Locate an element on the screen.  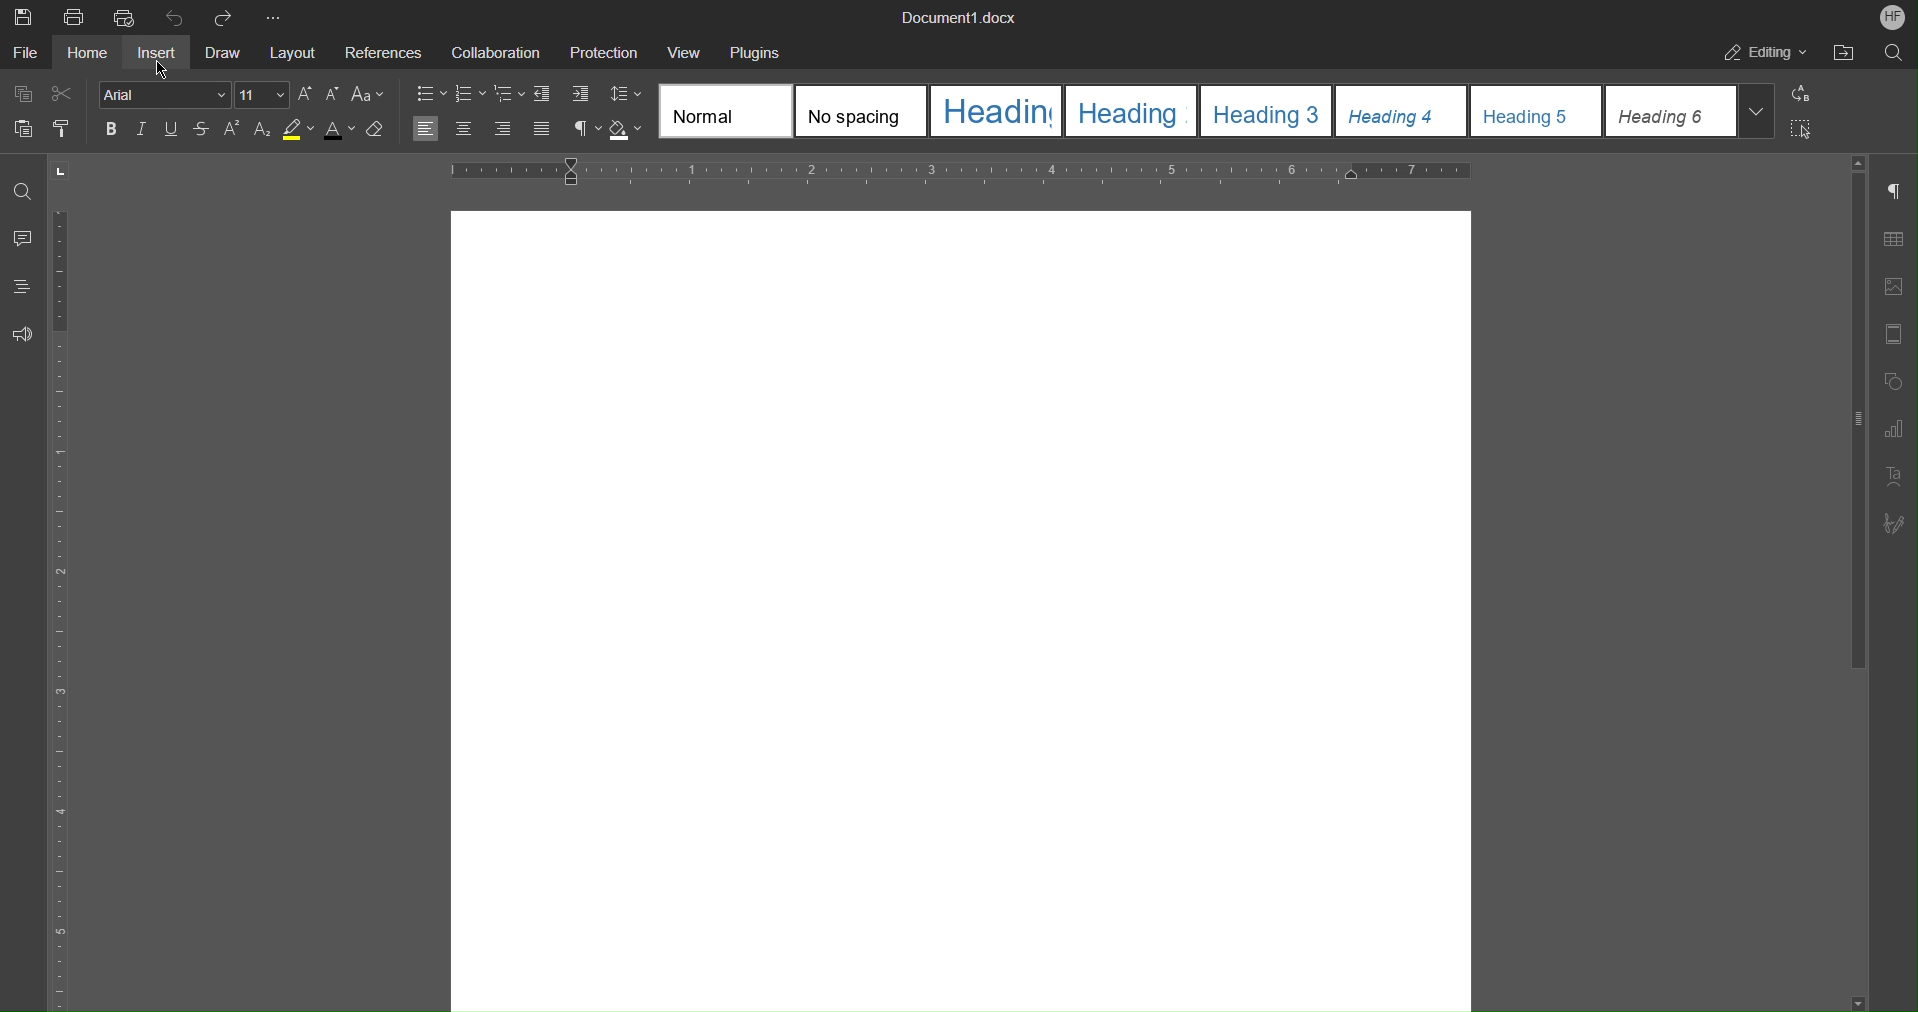
Text Color is located at coordinates (343, 129).